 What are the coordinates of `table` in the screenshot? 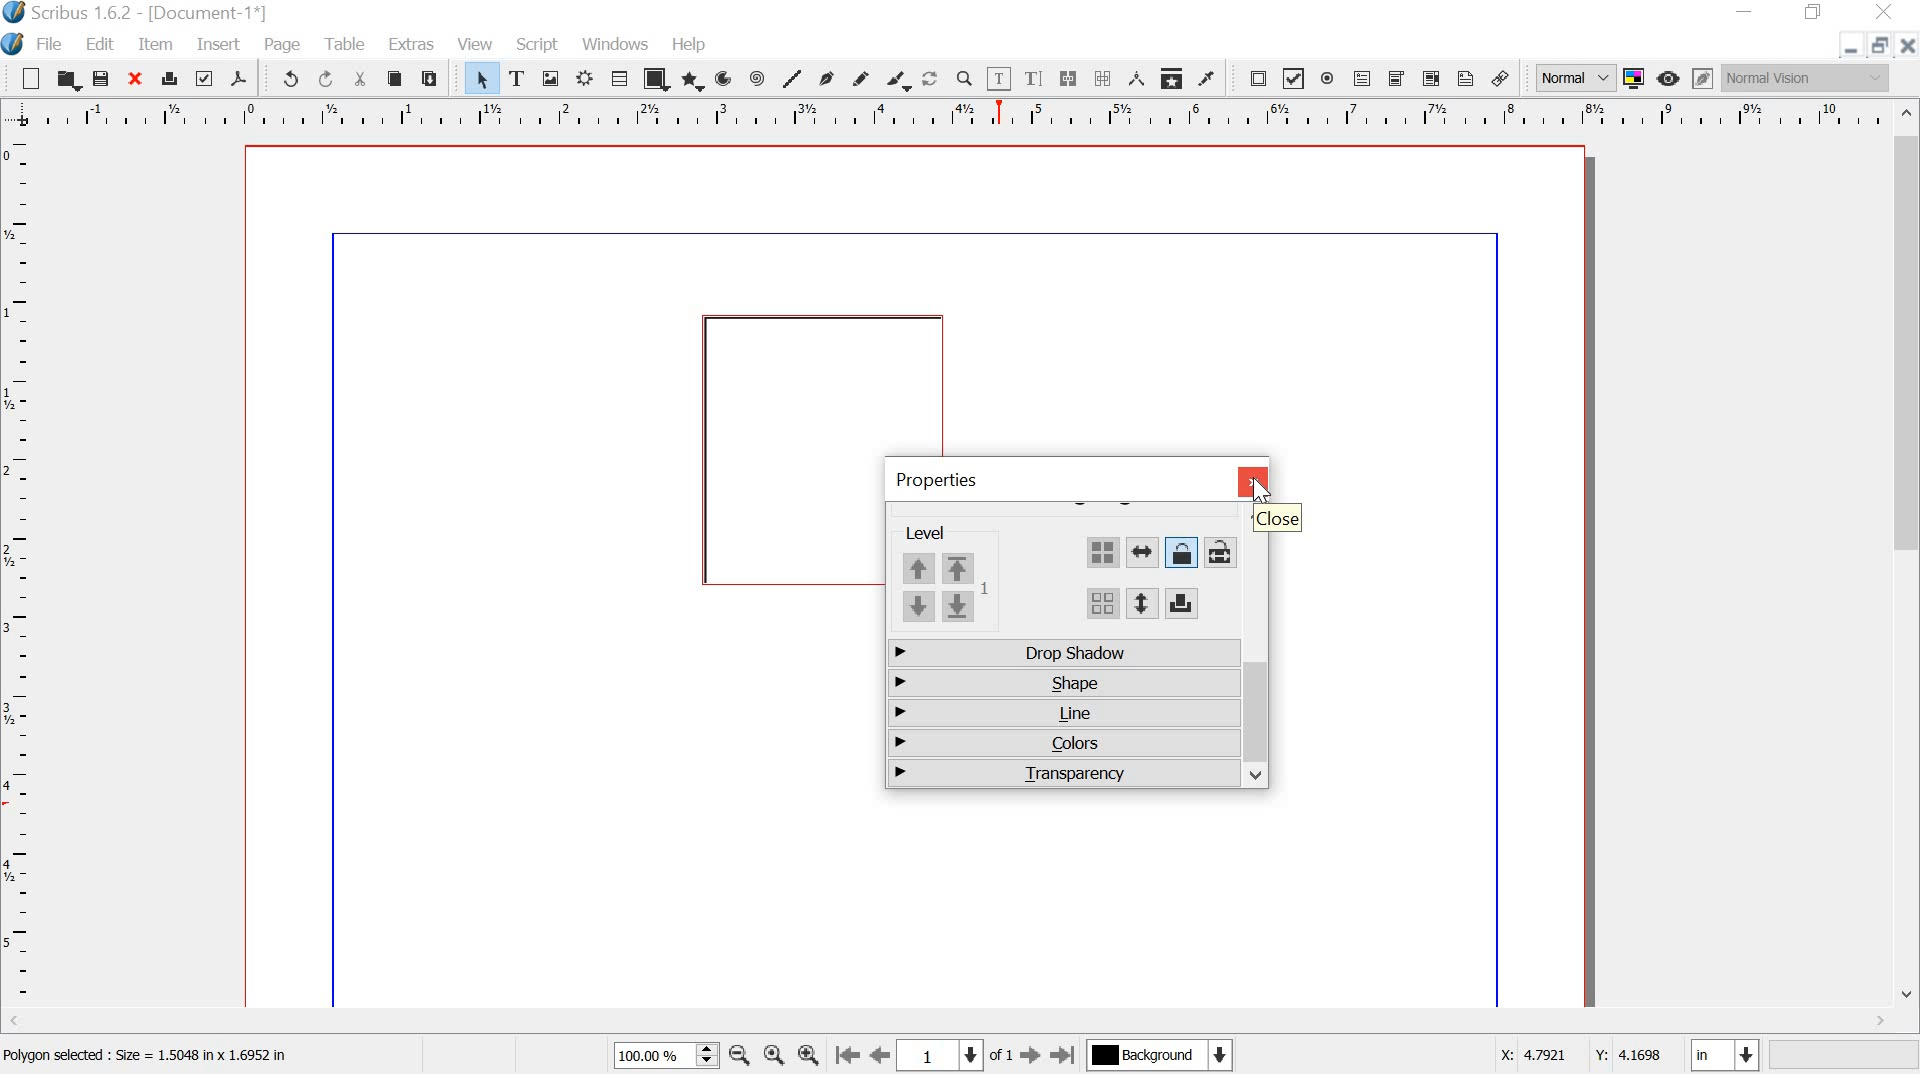 It's located at (347, 45).